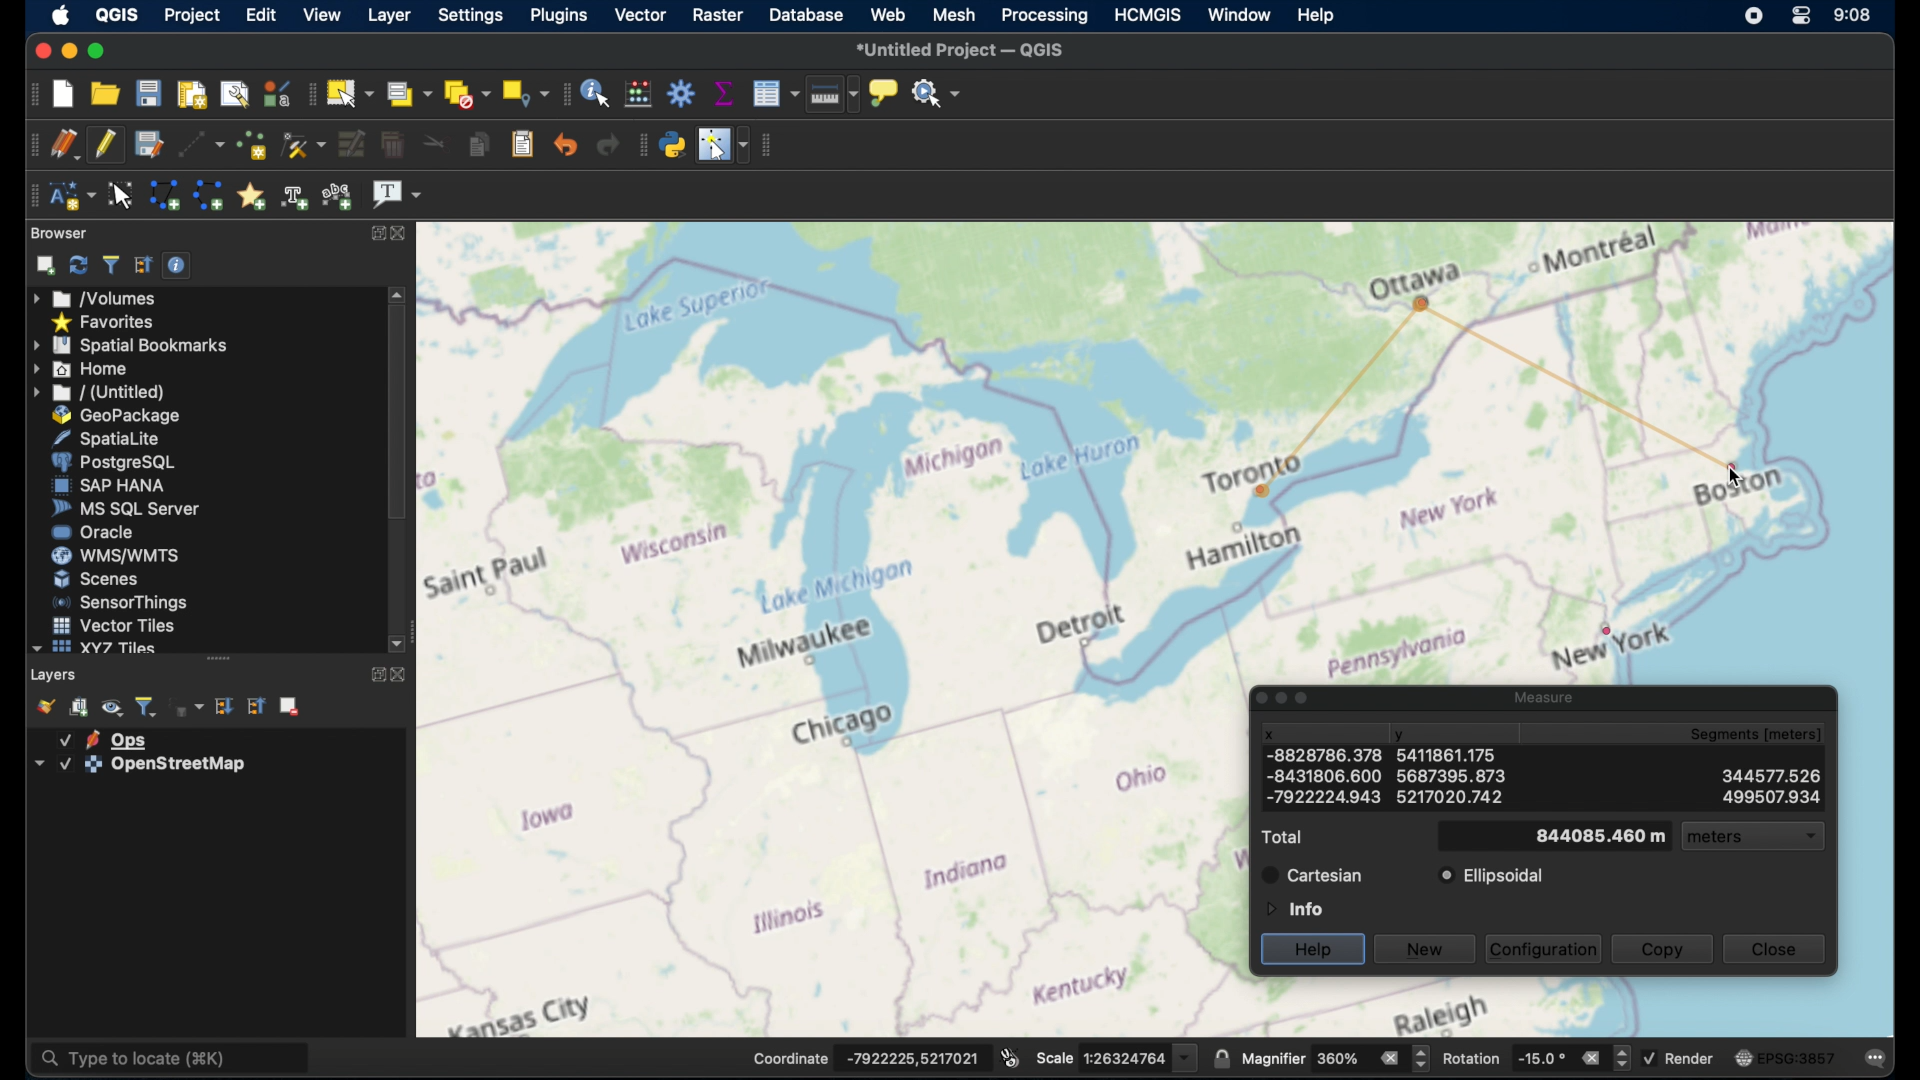 This screenshot has height=1080, width=1920. Describe the element at coordinates (118, 15) in the screenshot. I see `qgis` at that location.